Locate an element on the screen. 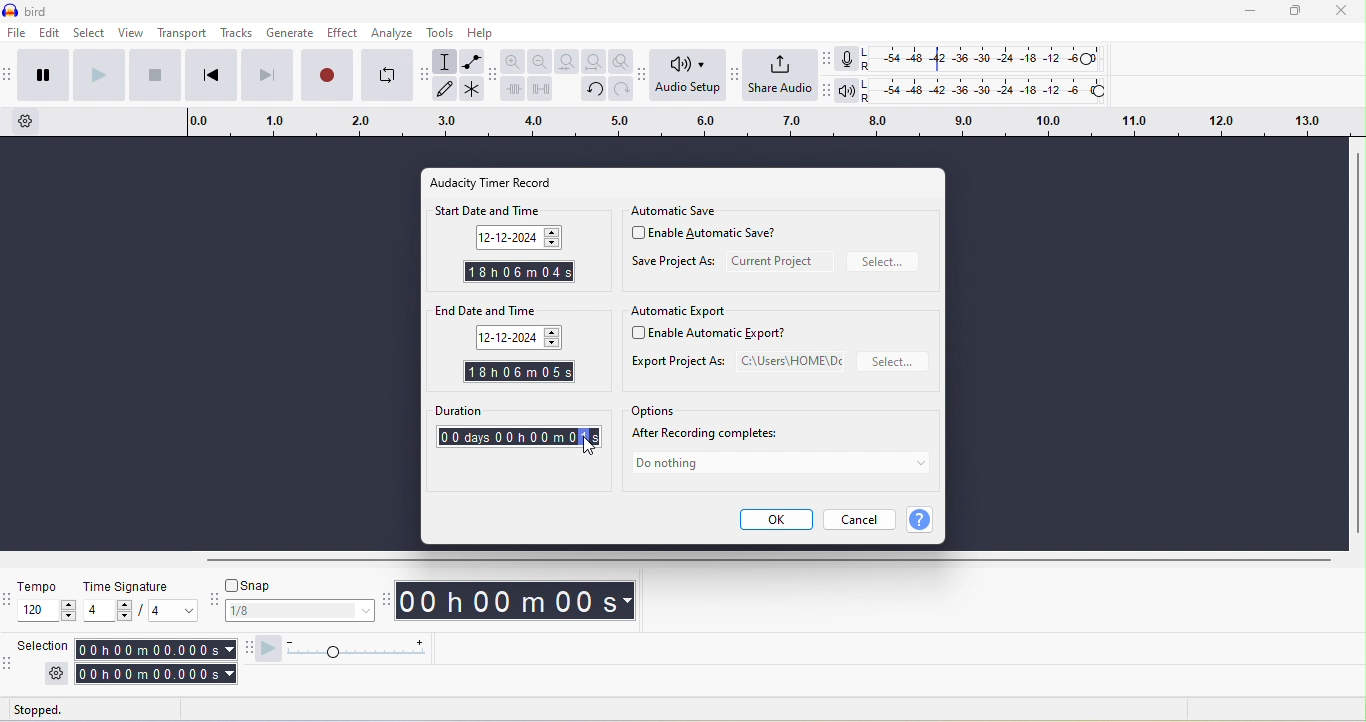 The image size is (1366, 722). save project as is located at coordinates (673, 264).